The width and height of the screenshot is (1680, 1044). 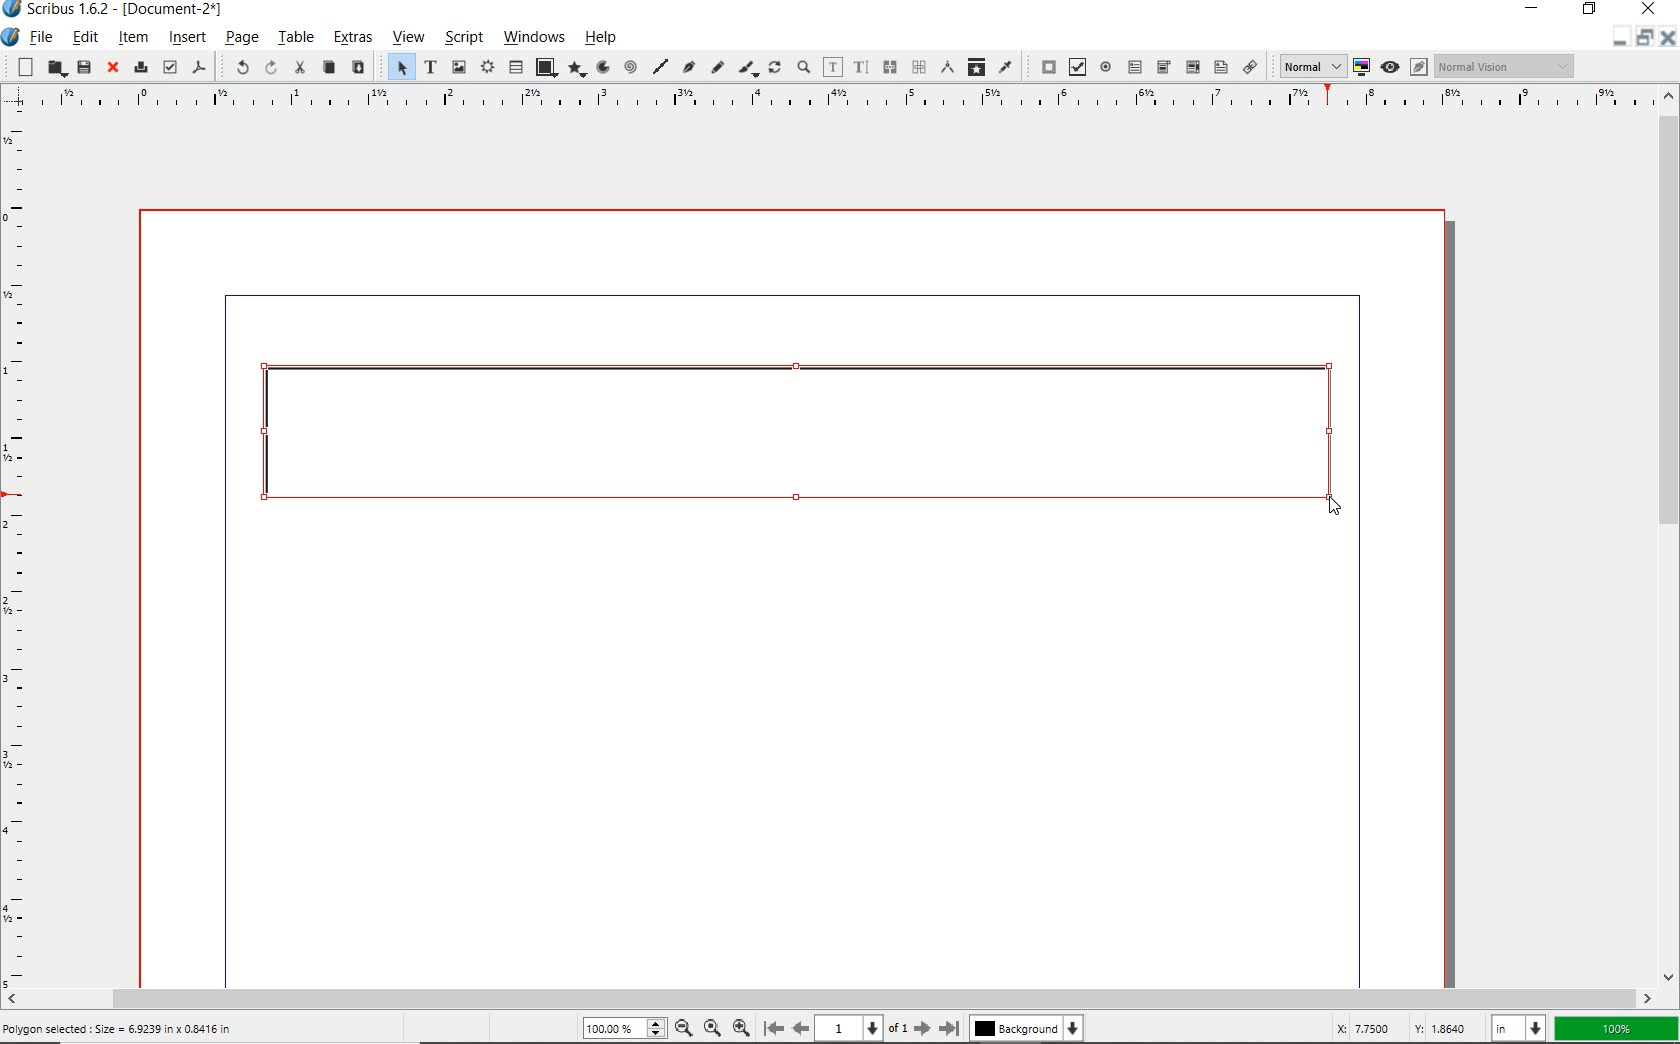 I want to click on coordinates, so click(x=1400, y=1030).